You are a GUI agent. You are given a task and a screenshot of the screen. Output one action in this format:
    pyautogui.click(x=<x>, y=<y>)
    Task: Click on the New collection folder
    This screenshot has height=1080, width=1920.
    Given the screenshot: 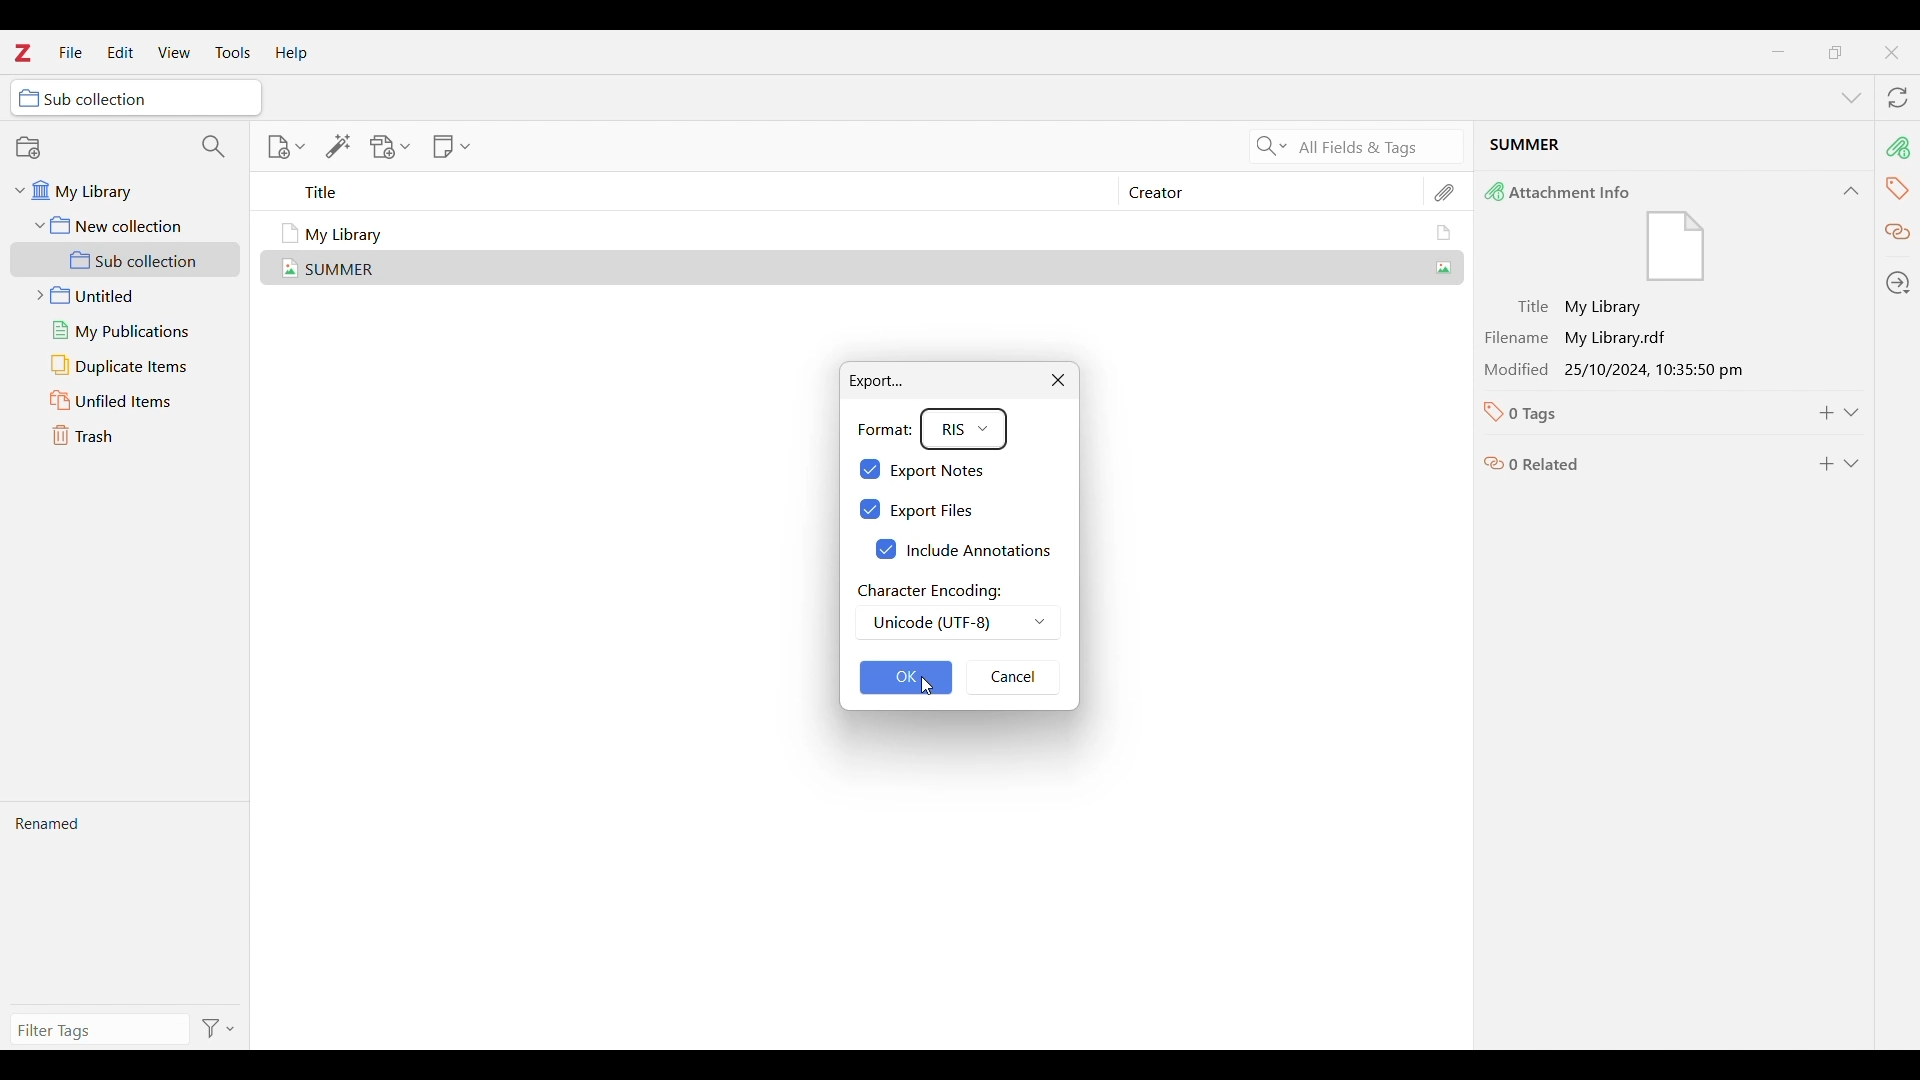 What is the action you would take?
    pyautogui.click(x=119, y=224)
    